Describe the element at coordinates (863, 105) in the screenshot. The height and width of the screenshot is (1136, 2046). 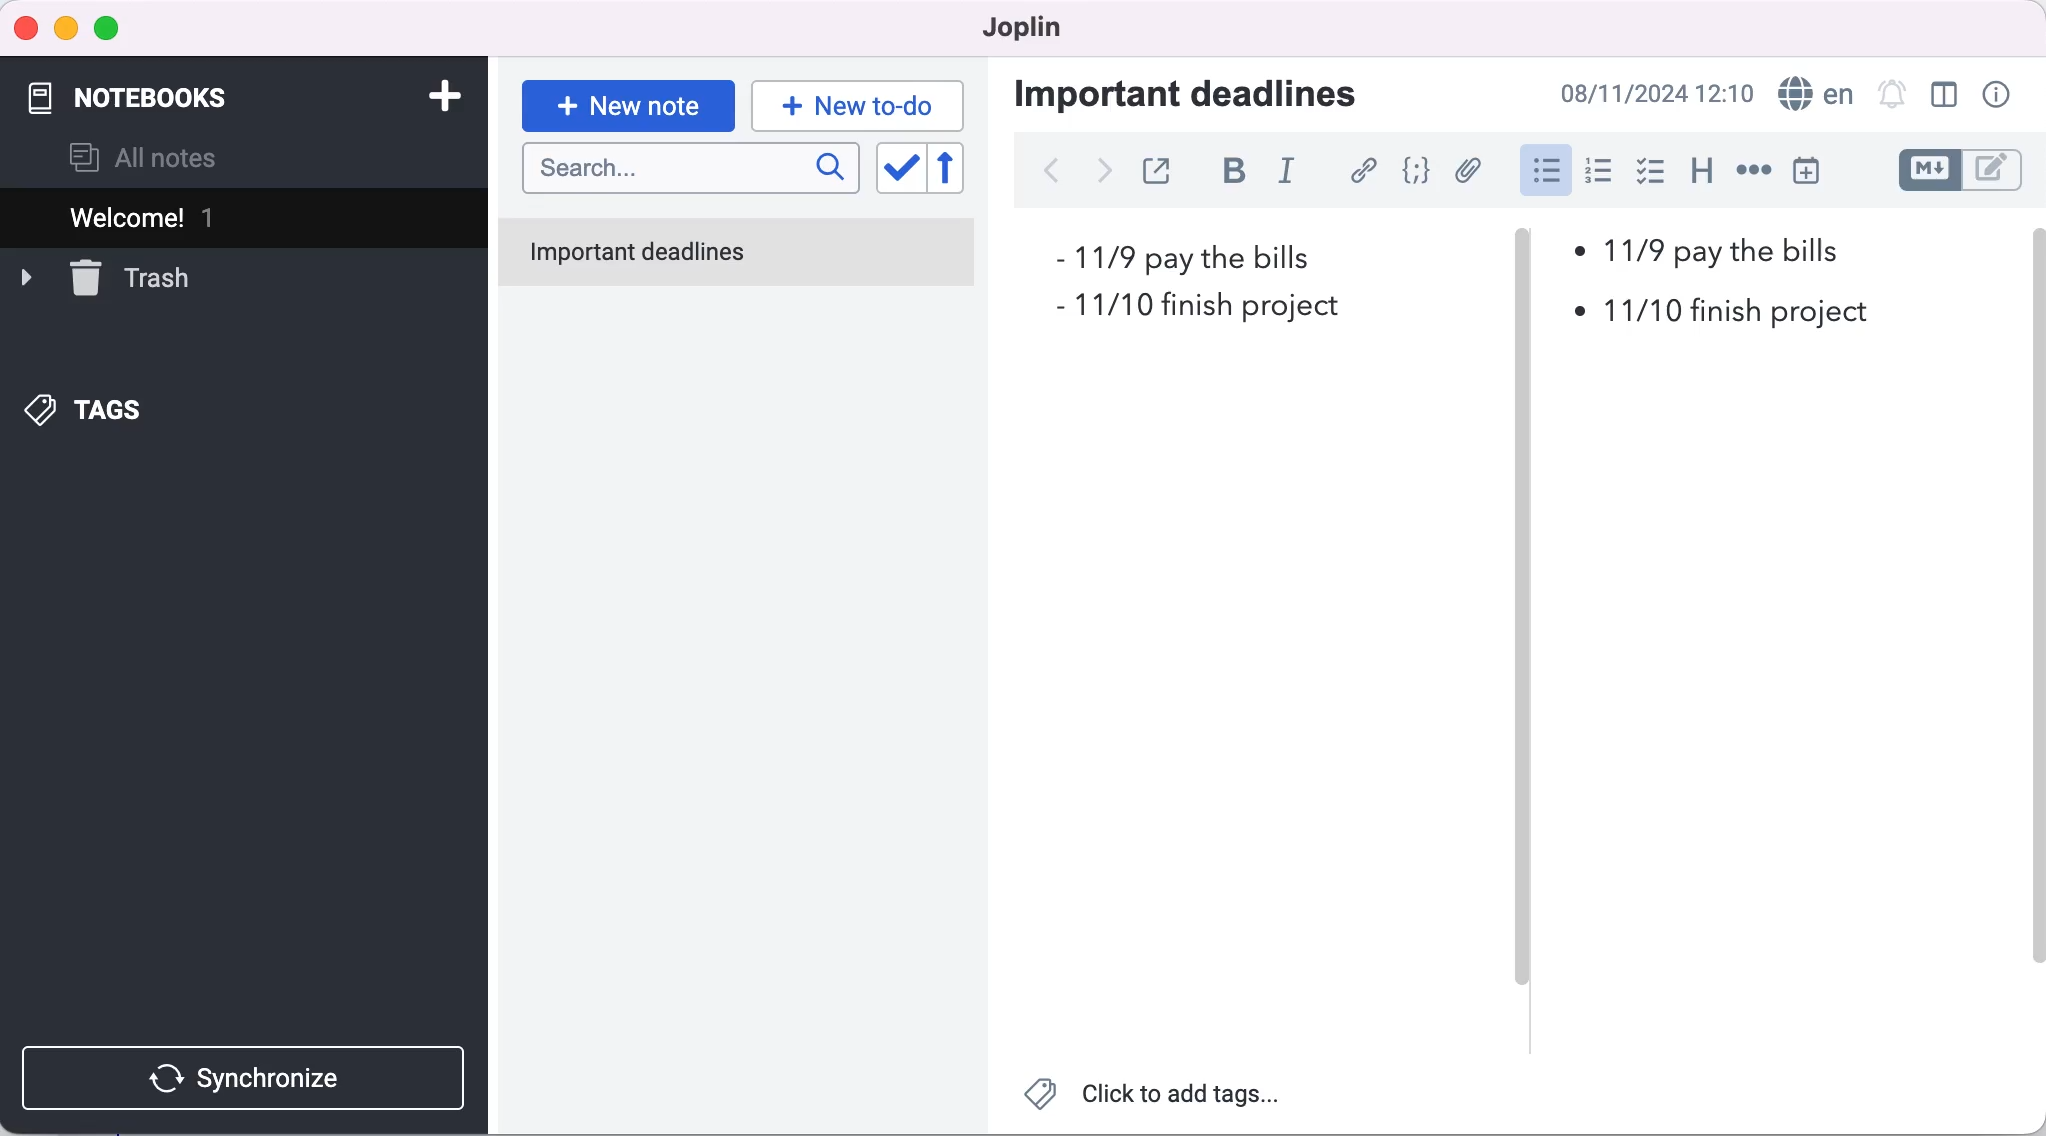
I see `new to-do` at that location.